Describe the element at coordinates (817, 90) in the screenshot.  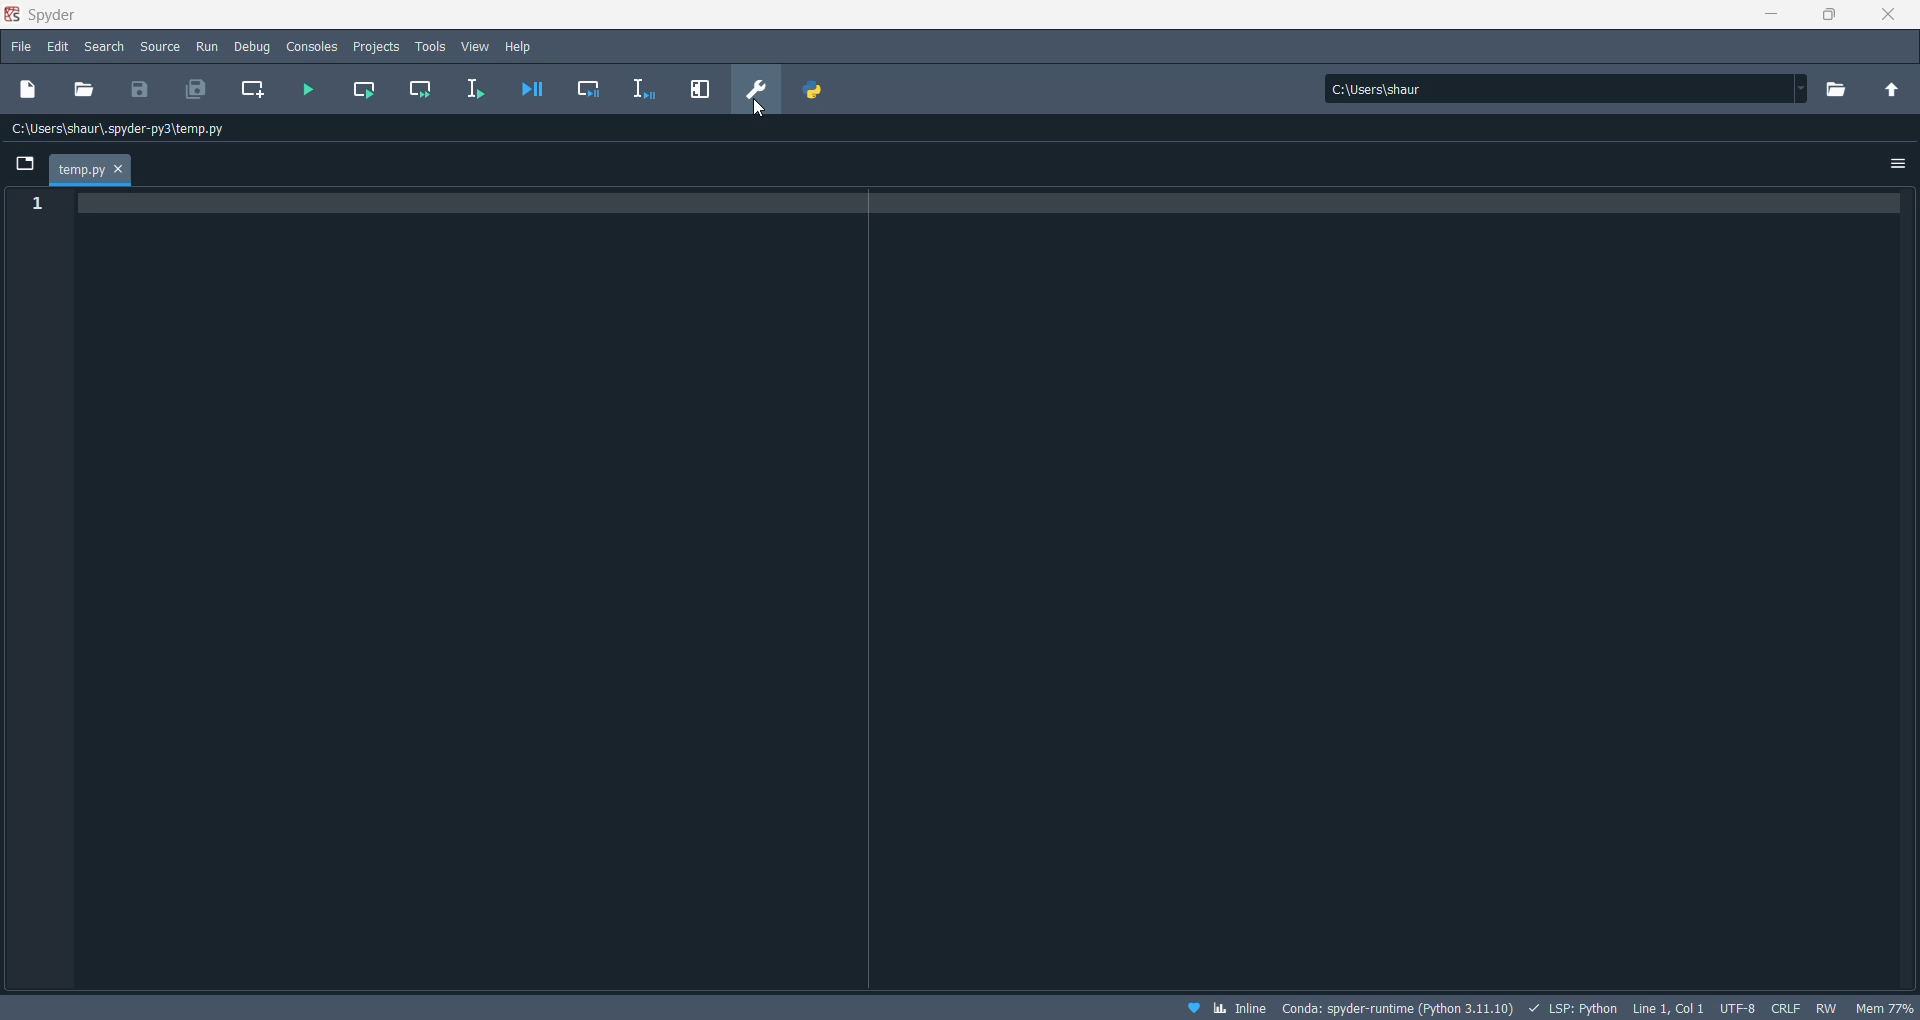
I see `PYTHONPATH MANAGER` at that location.